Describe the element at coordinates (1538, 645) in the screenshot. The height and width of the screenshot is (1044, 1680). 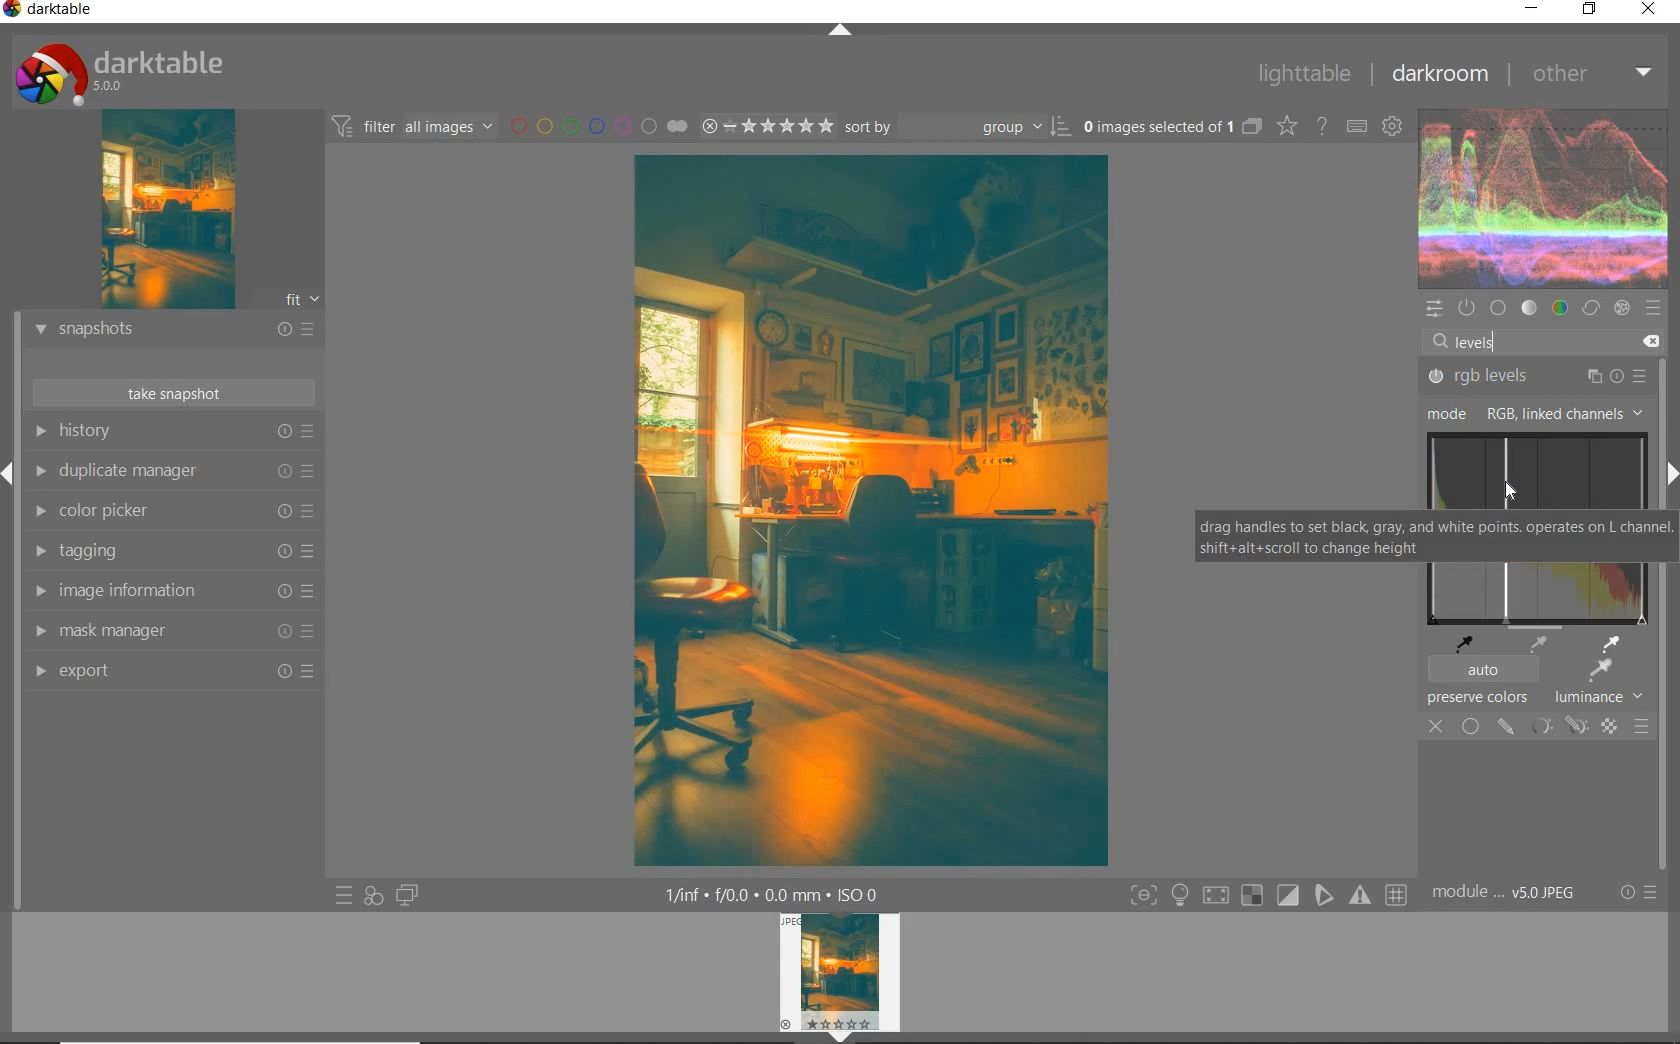
I see `pick medium gray point from image` at that location.